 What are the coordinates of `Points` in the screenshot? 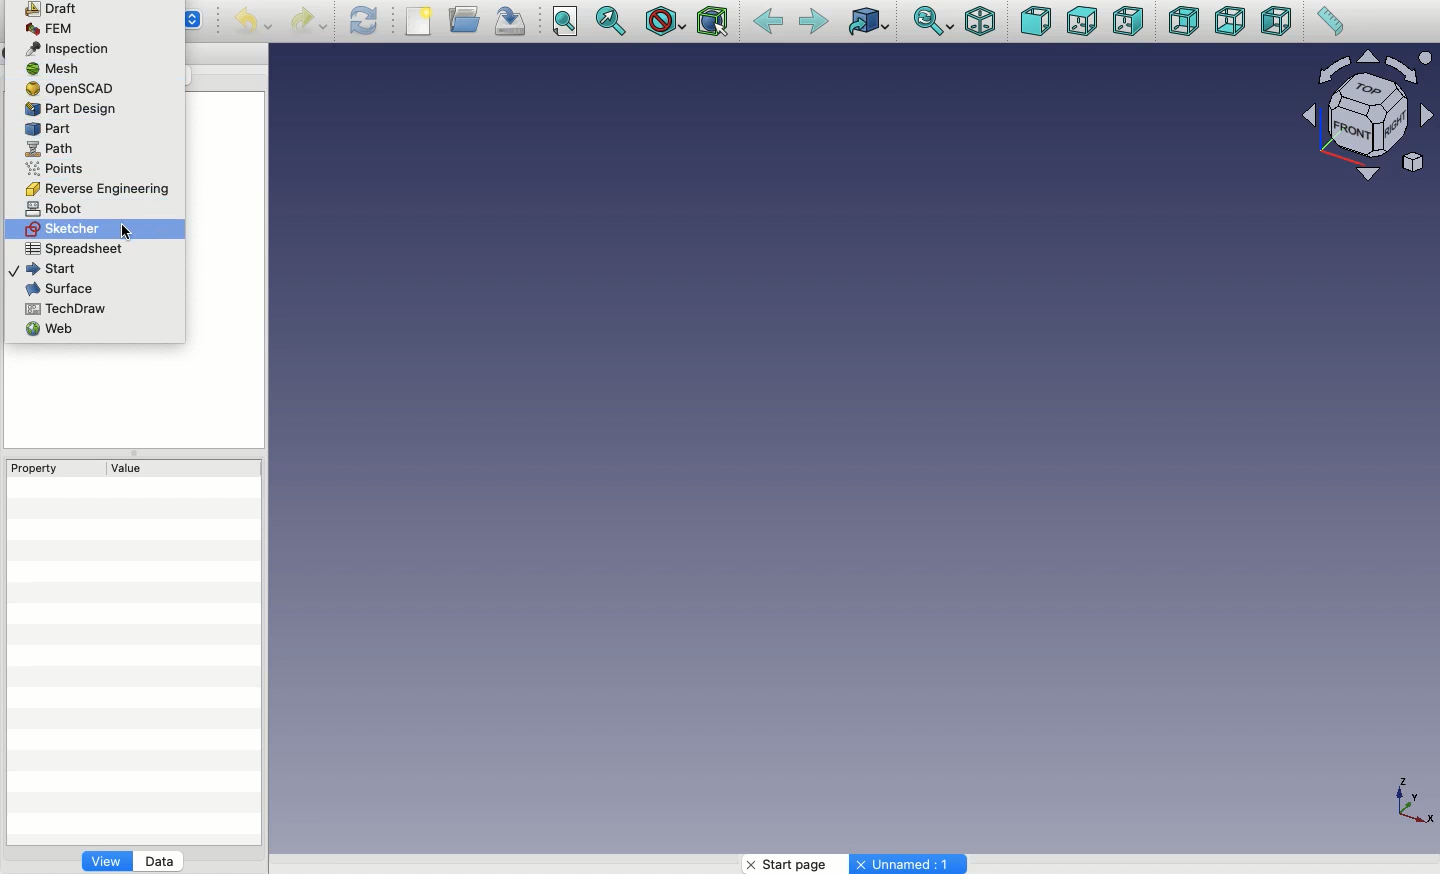 It's located at (57, 169).